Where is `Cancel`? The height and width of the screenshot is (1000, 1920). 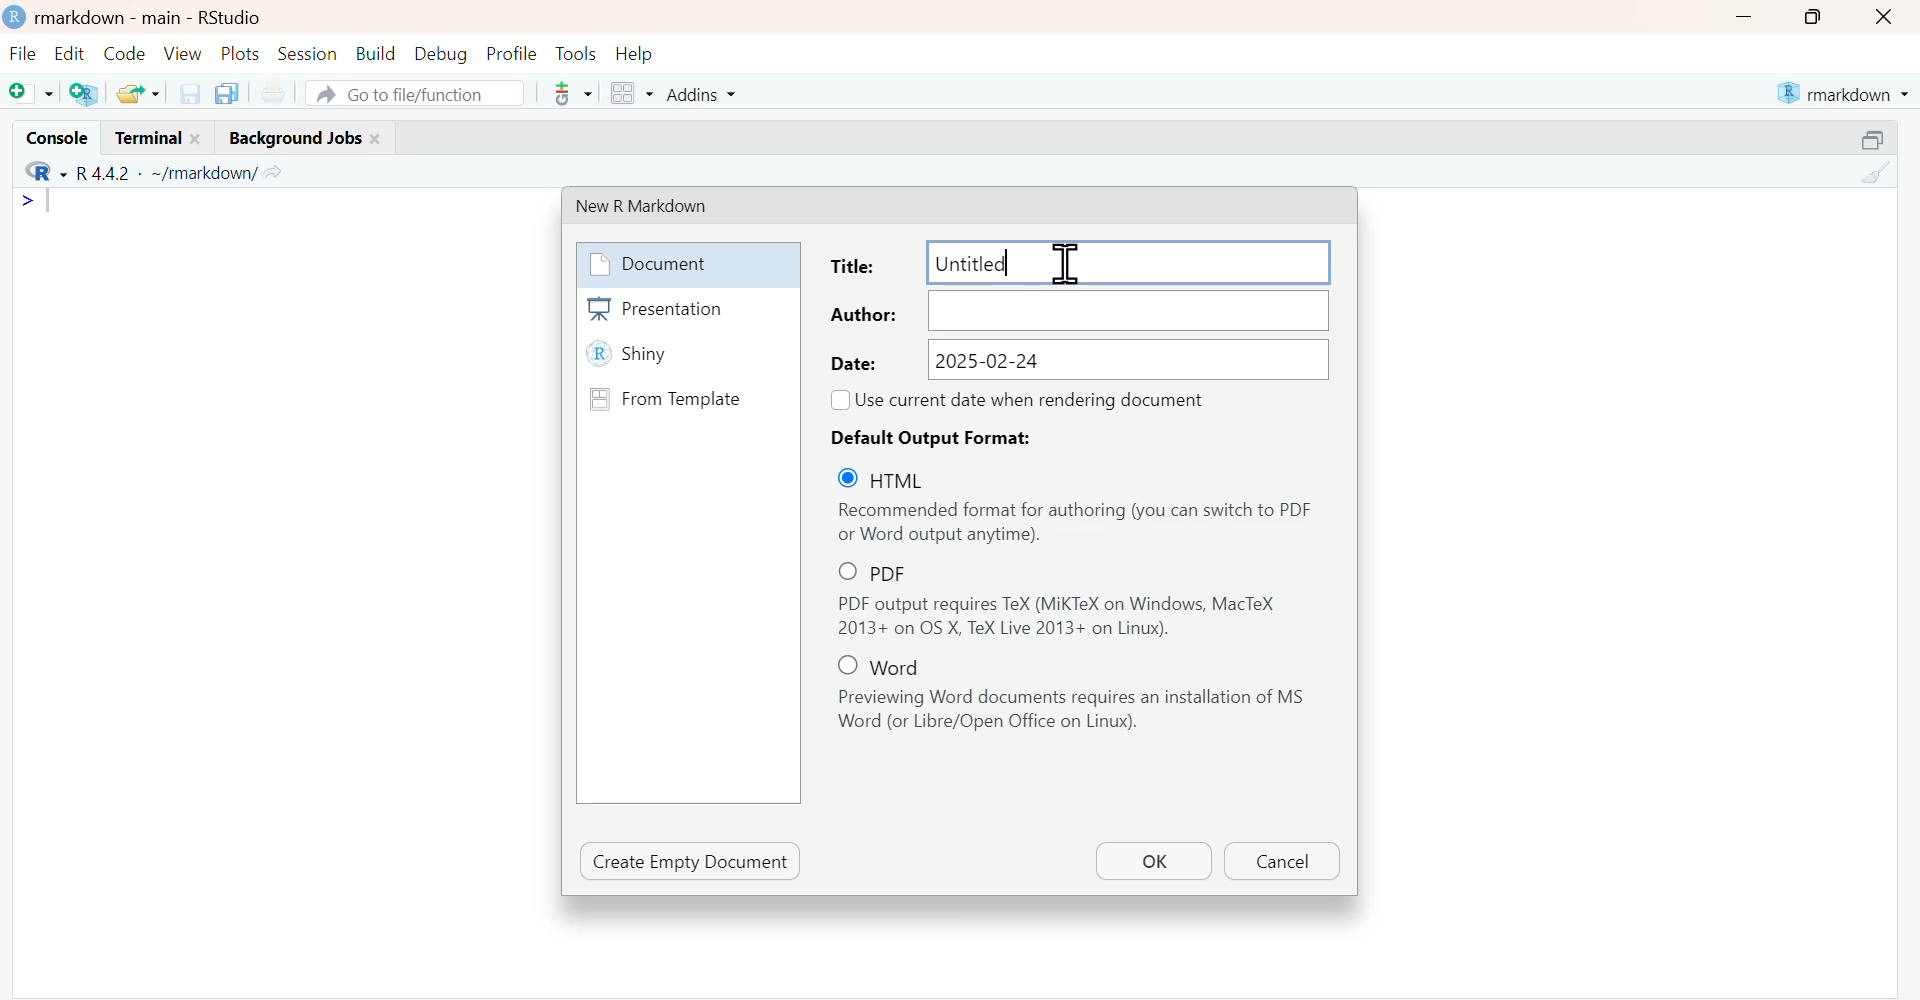 Cancel is located at coordinates (1280, 862).